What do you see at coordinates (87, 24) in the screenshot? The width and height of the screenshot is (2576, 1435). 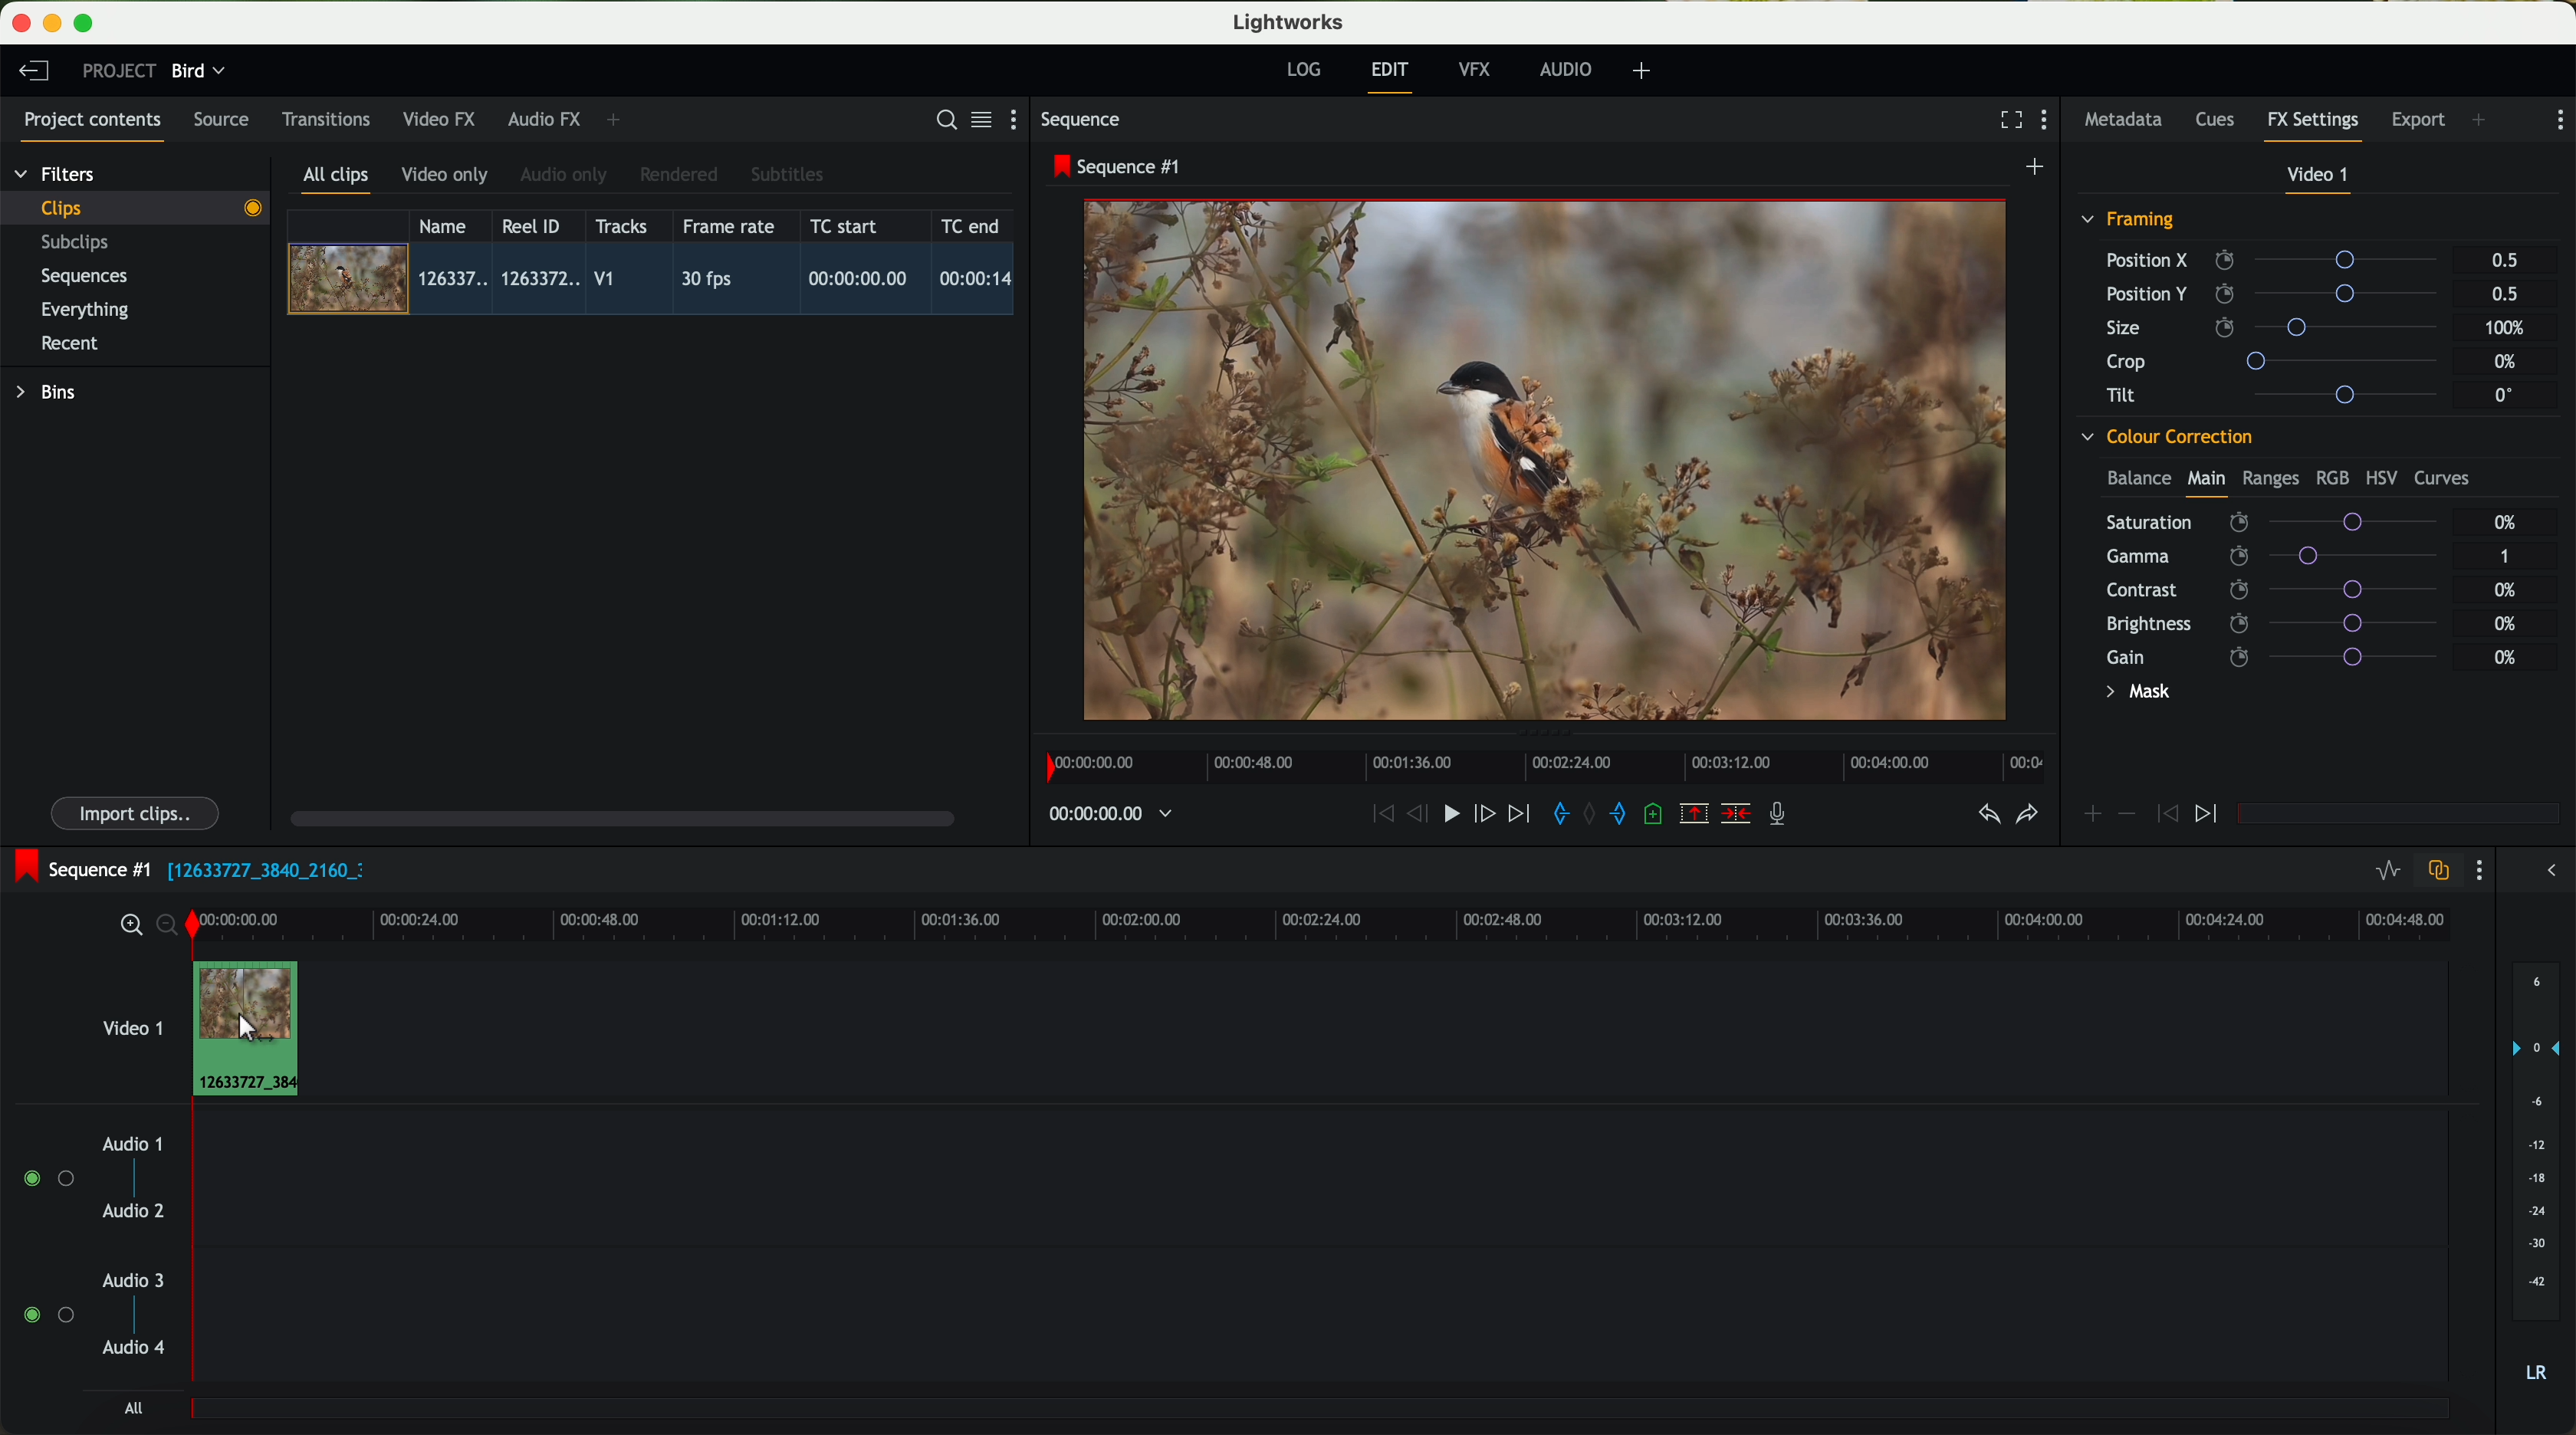 I see `maximize program` at bounding box center [87, 24].